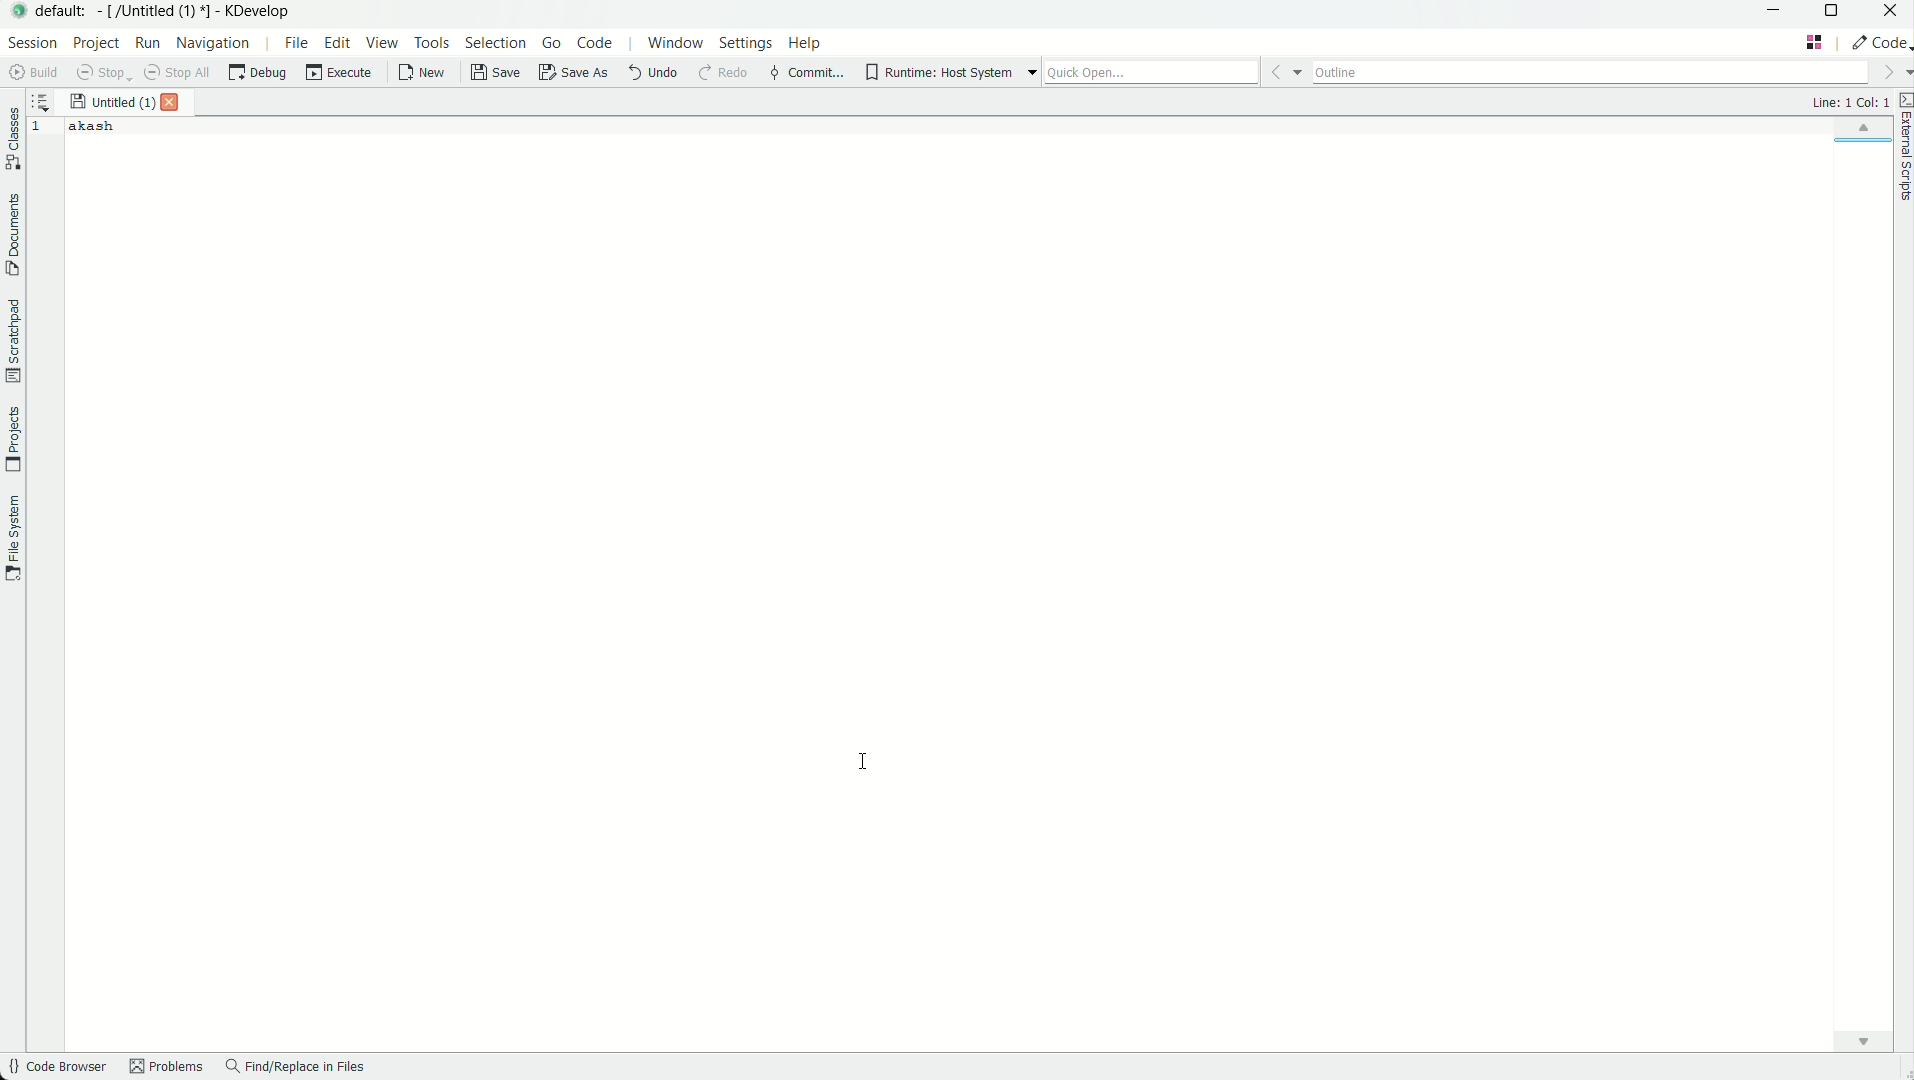 The image size is (1914, 1080). I want to click on documents, so click(12, 235).